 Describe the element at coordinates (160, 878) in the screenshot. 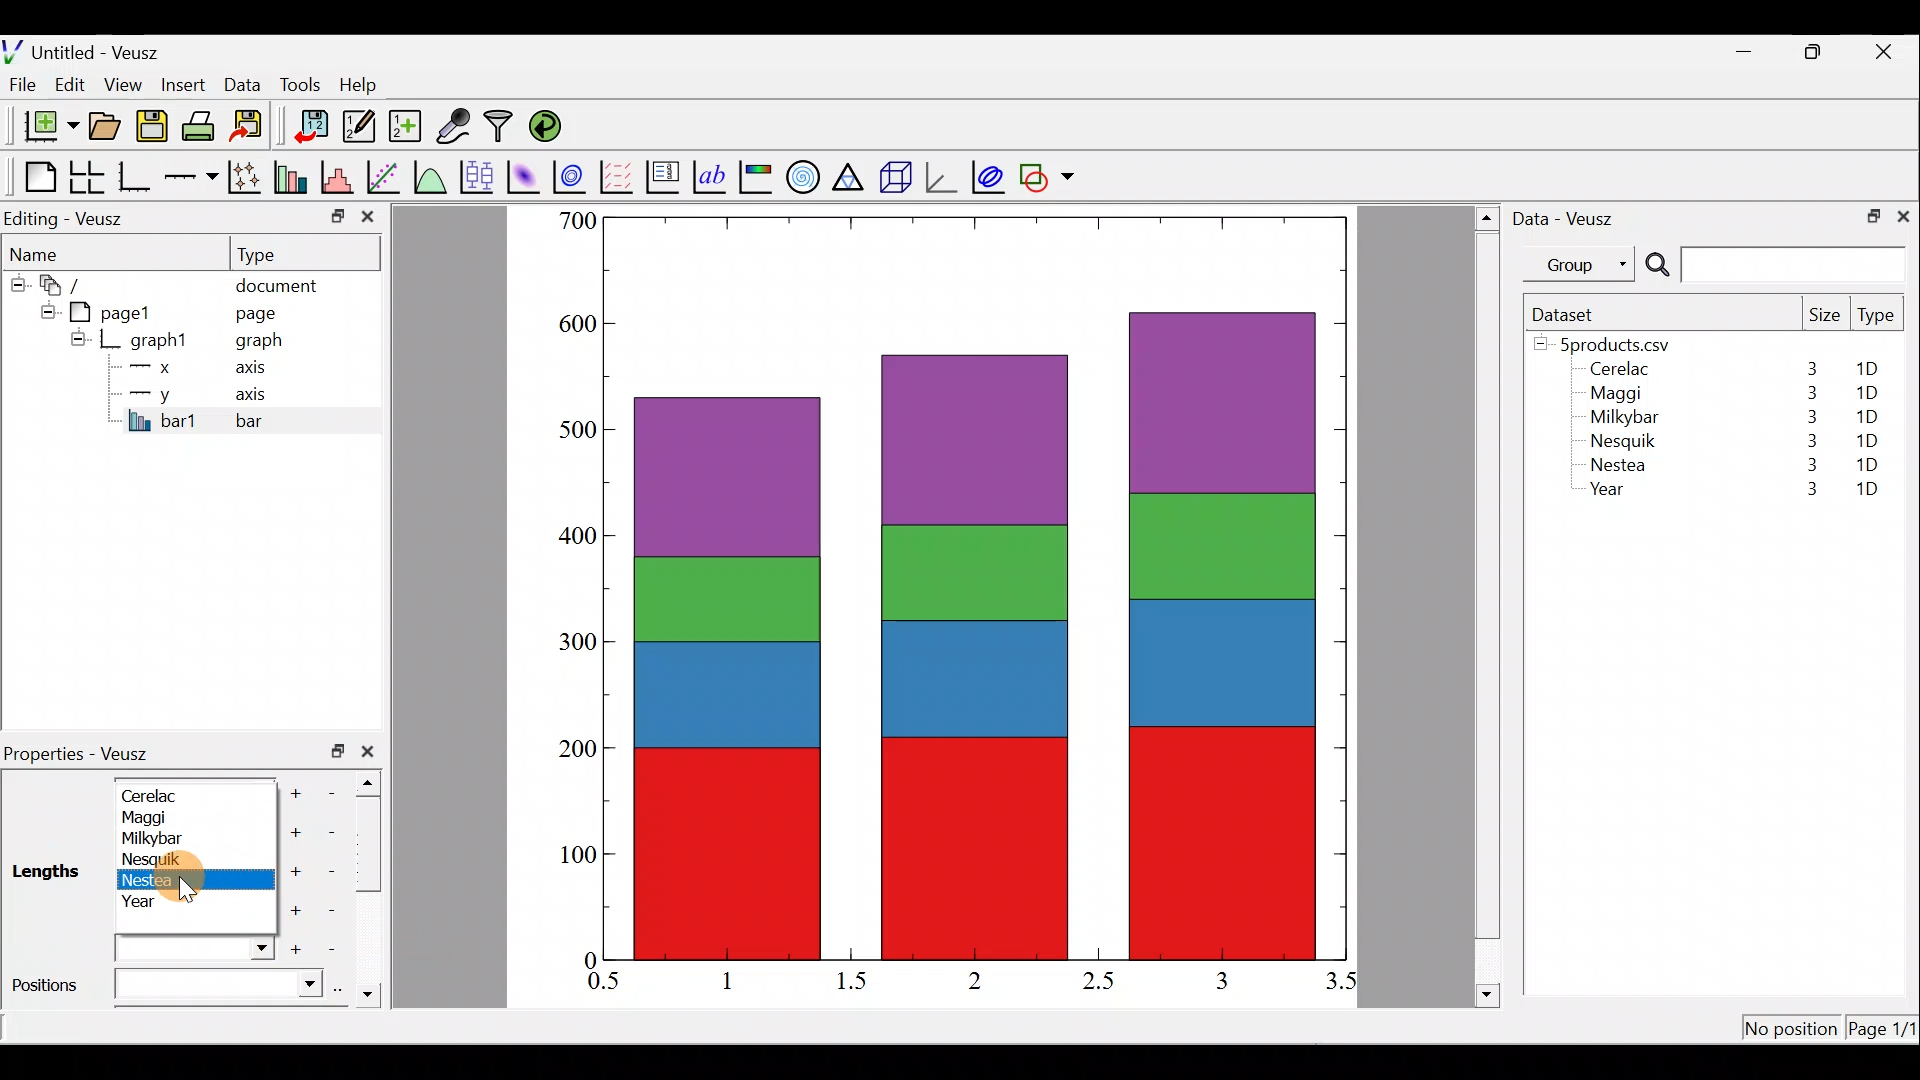

I see `Nestea` at that location.